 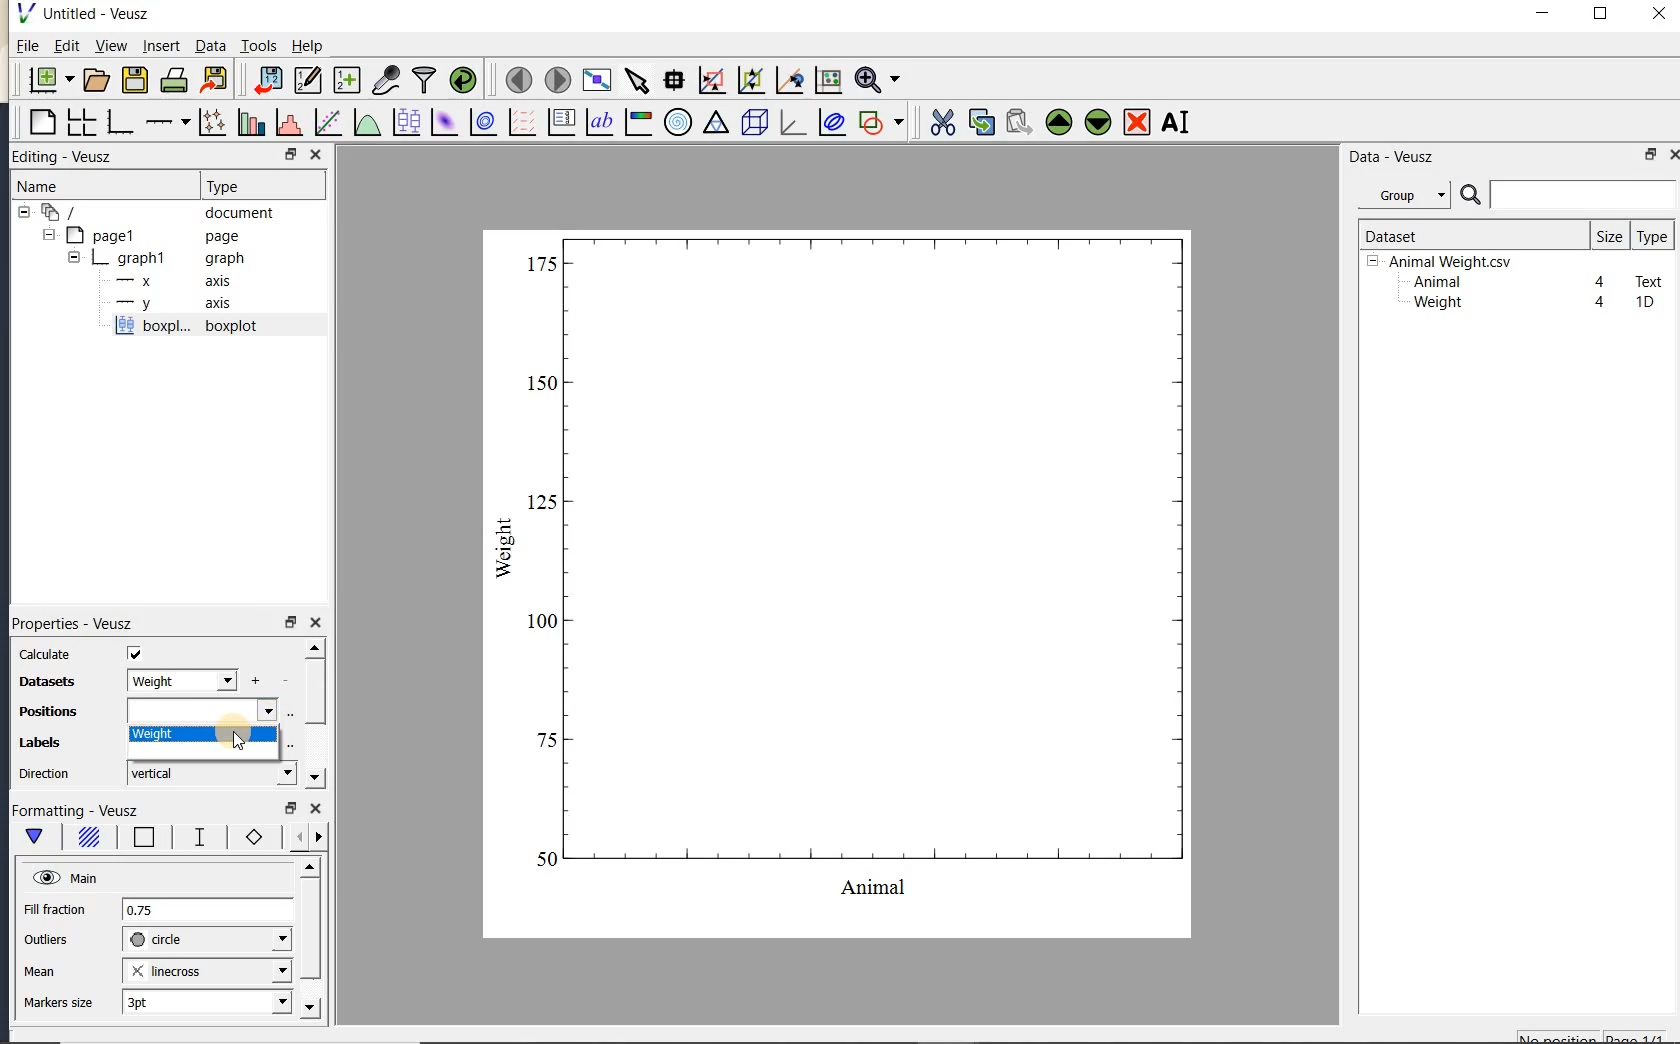 What do you see at coordinates (307, 46) in the screenshot?
I see `Help` at bounding box center [307, 46].